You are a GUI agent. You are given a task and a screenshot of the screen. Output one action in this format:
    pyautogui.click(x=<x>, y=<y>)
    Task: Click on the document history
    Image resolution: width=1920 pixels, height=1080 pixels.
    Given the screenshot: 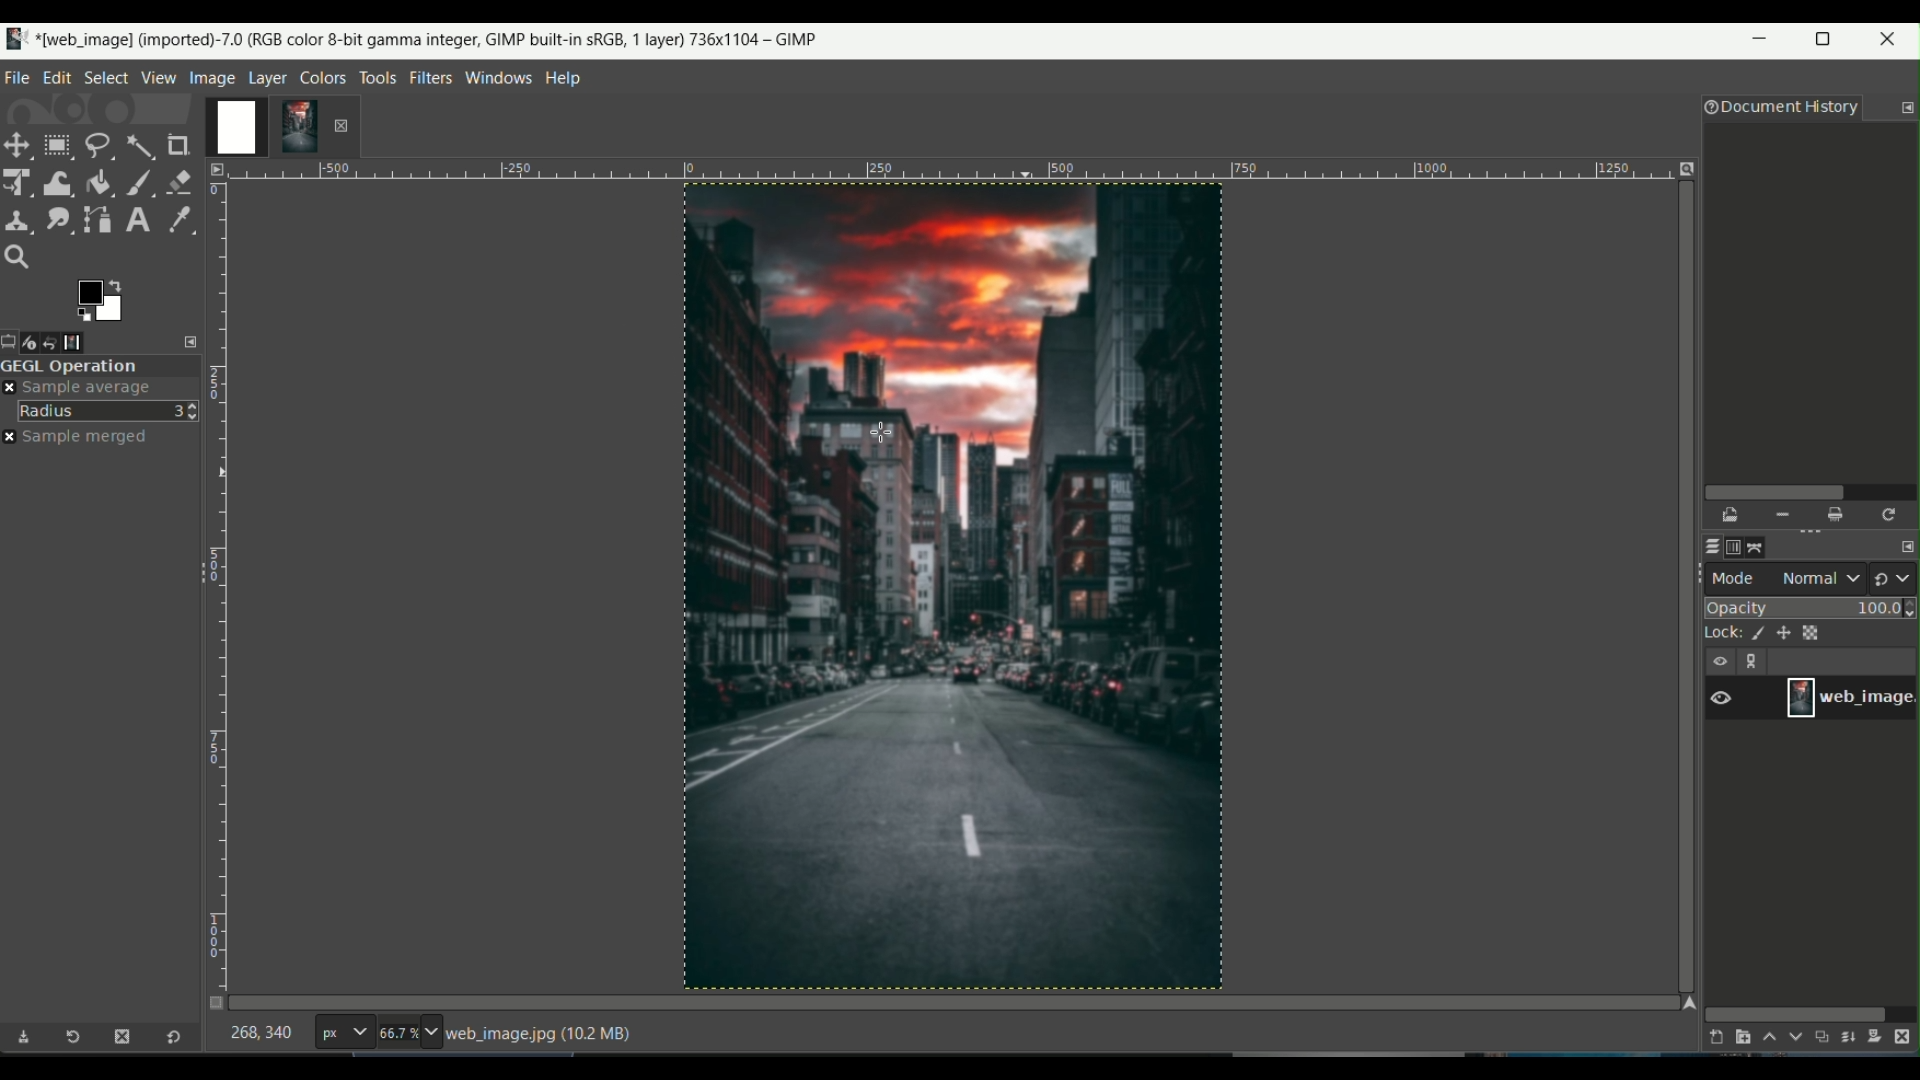 What is the action you would take?
    pyautogui.click(x=1777, y=109)
    